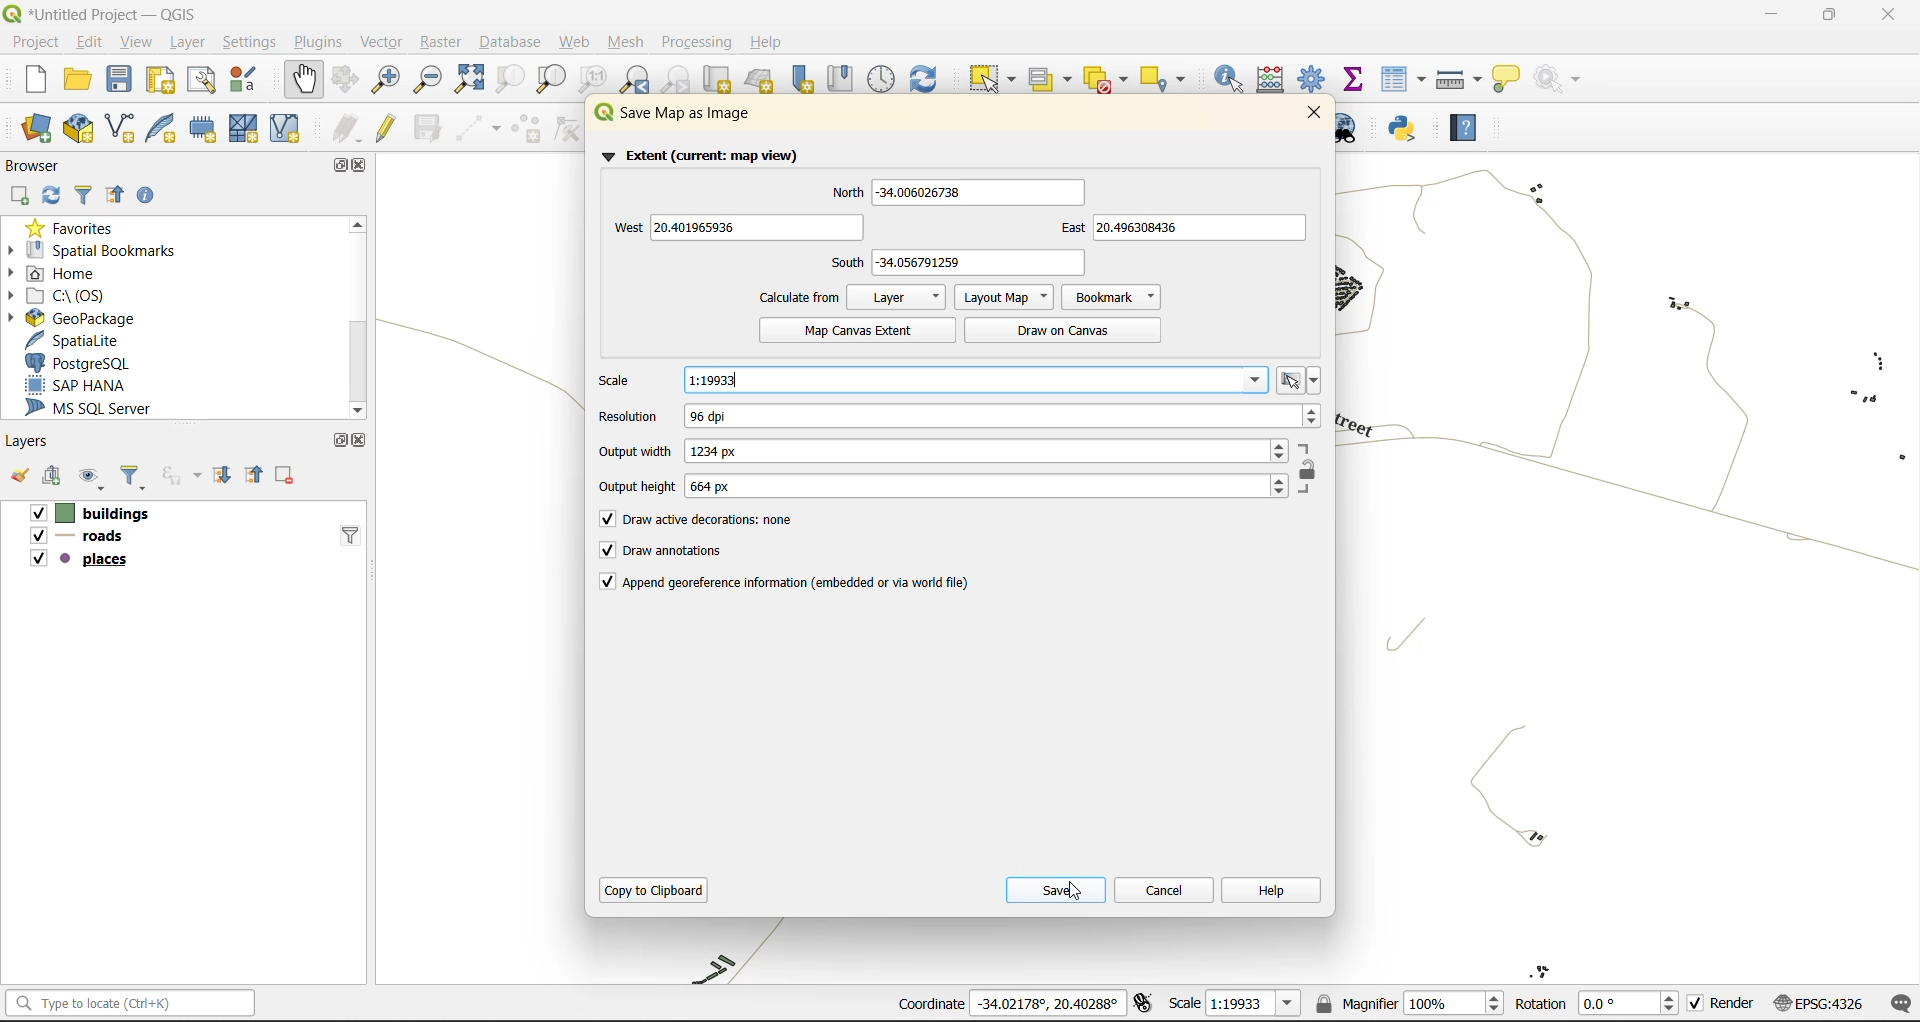 This screenshot has height=1022, width=1920. What do you see at coordinates (1314, 114) in the screenshot?
I see `close` at bounding box center [1314, 114].